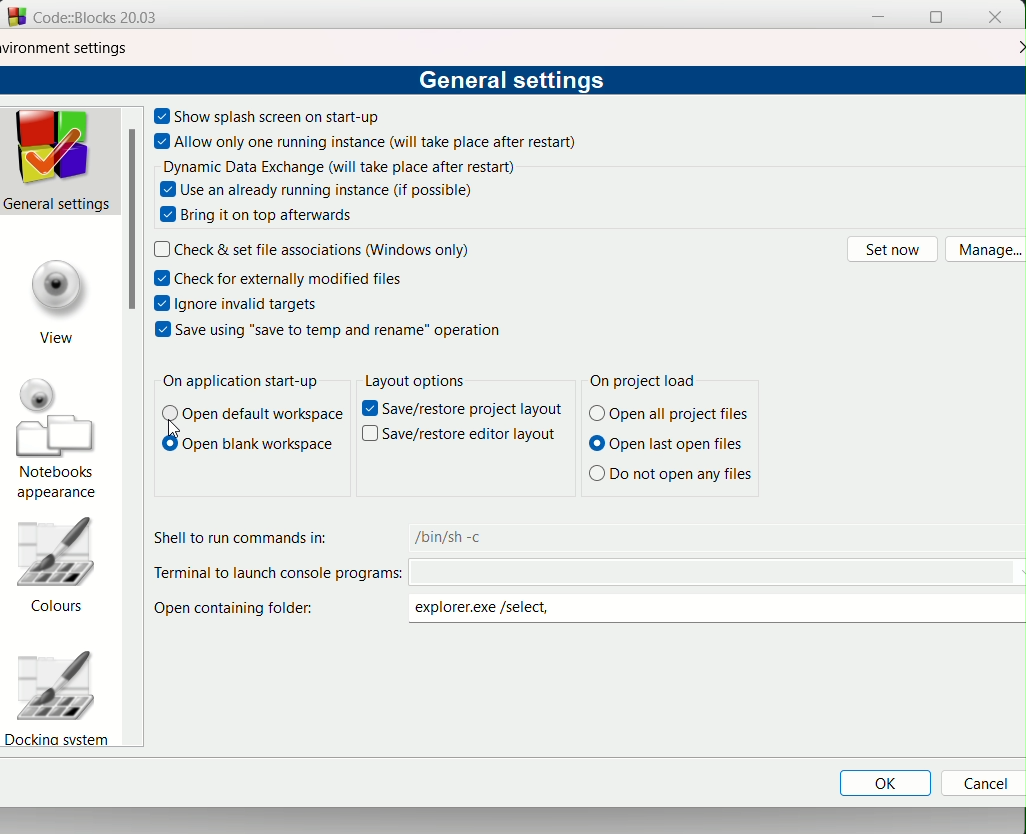 The height and width of the screenshot is (834, 1026). I want to click on text, so click(339, 329).